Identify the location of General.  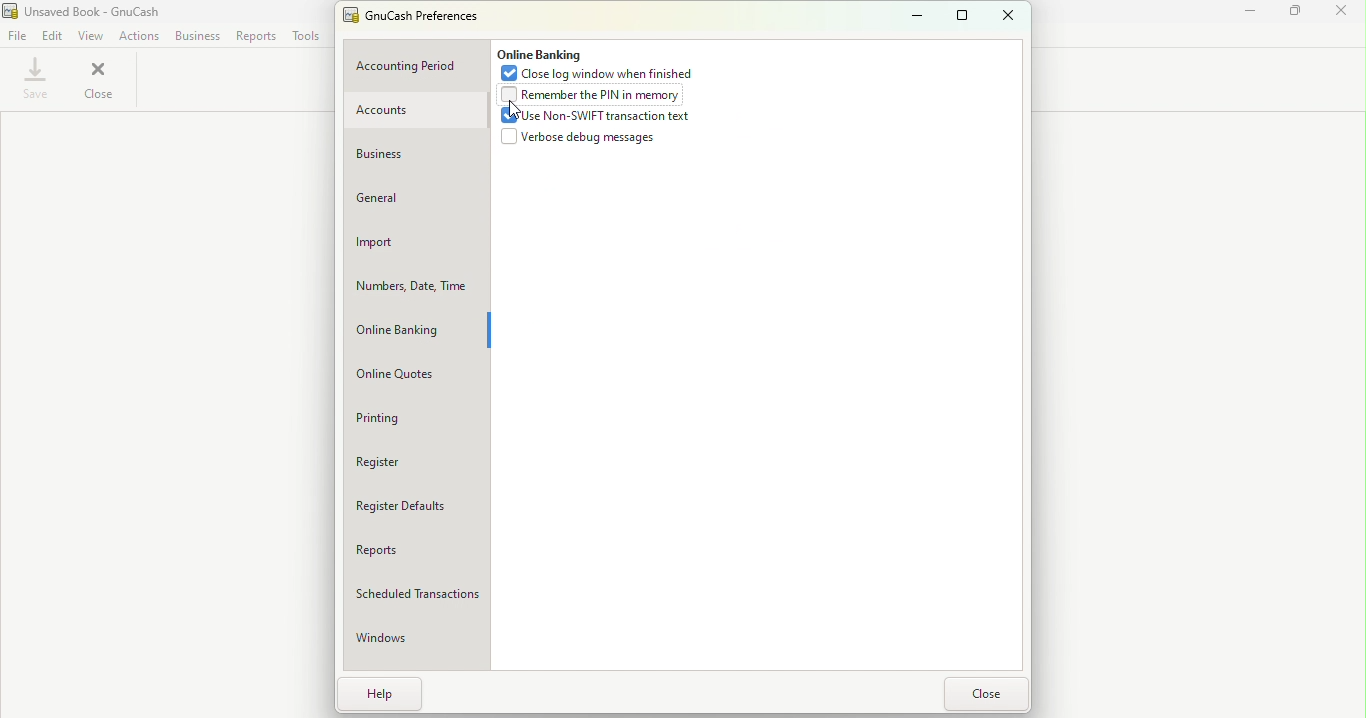
(411, 204).